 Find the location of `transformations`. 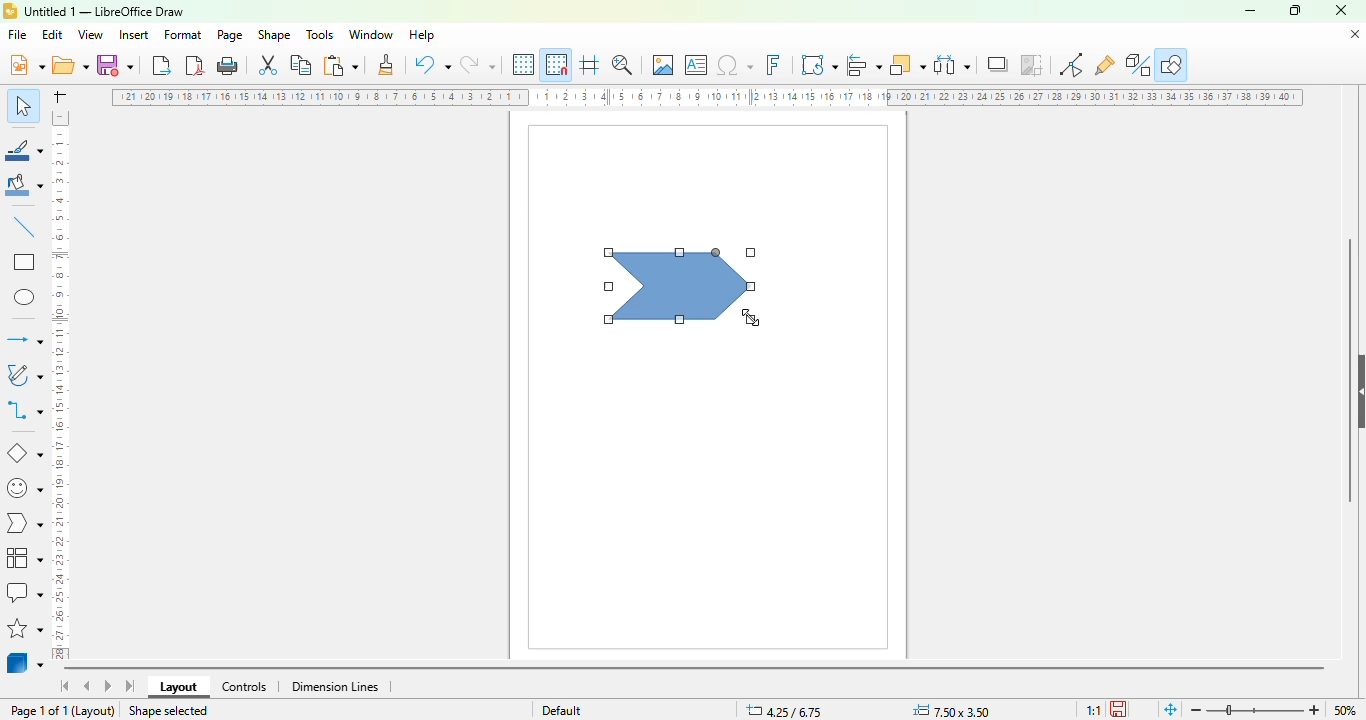

transformations is located at coordinates (819, 64).